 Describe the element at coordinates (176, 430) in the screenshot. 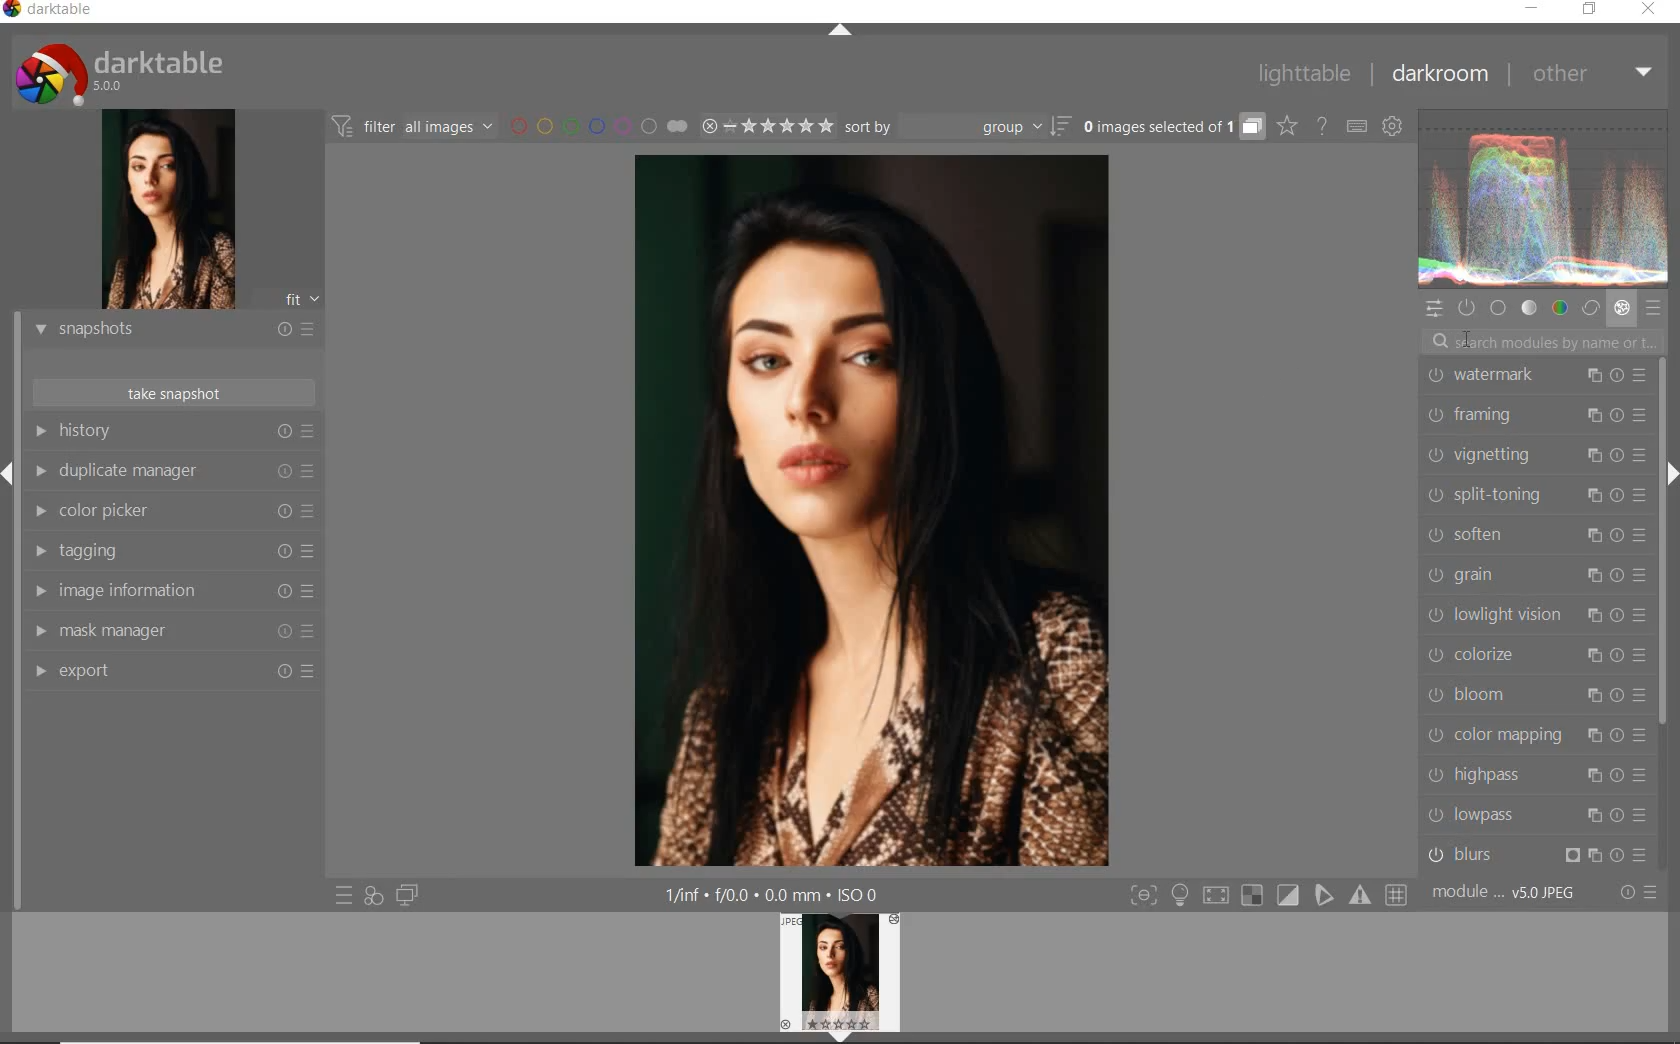

I see `history` at that location.